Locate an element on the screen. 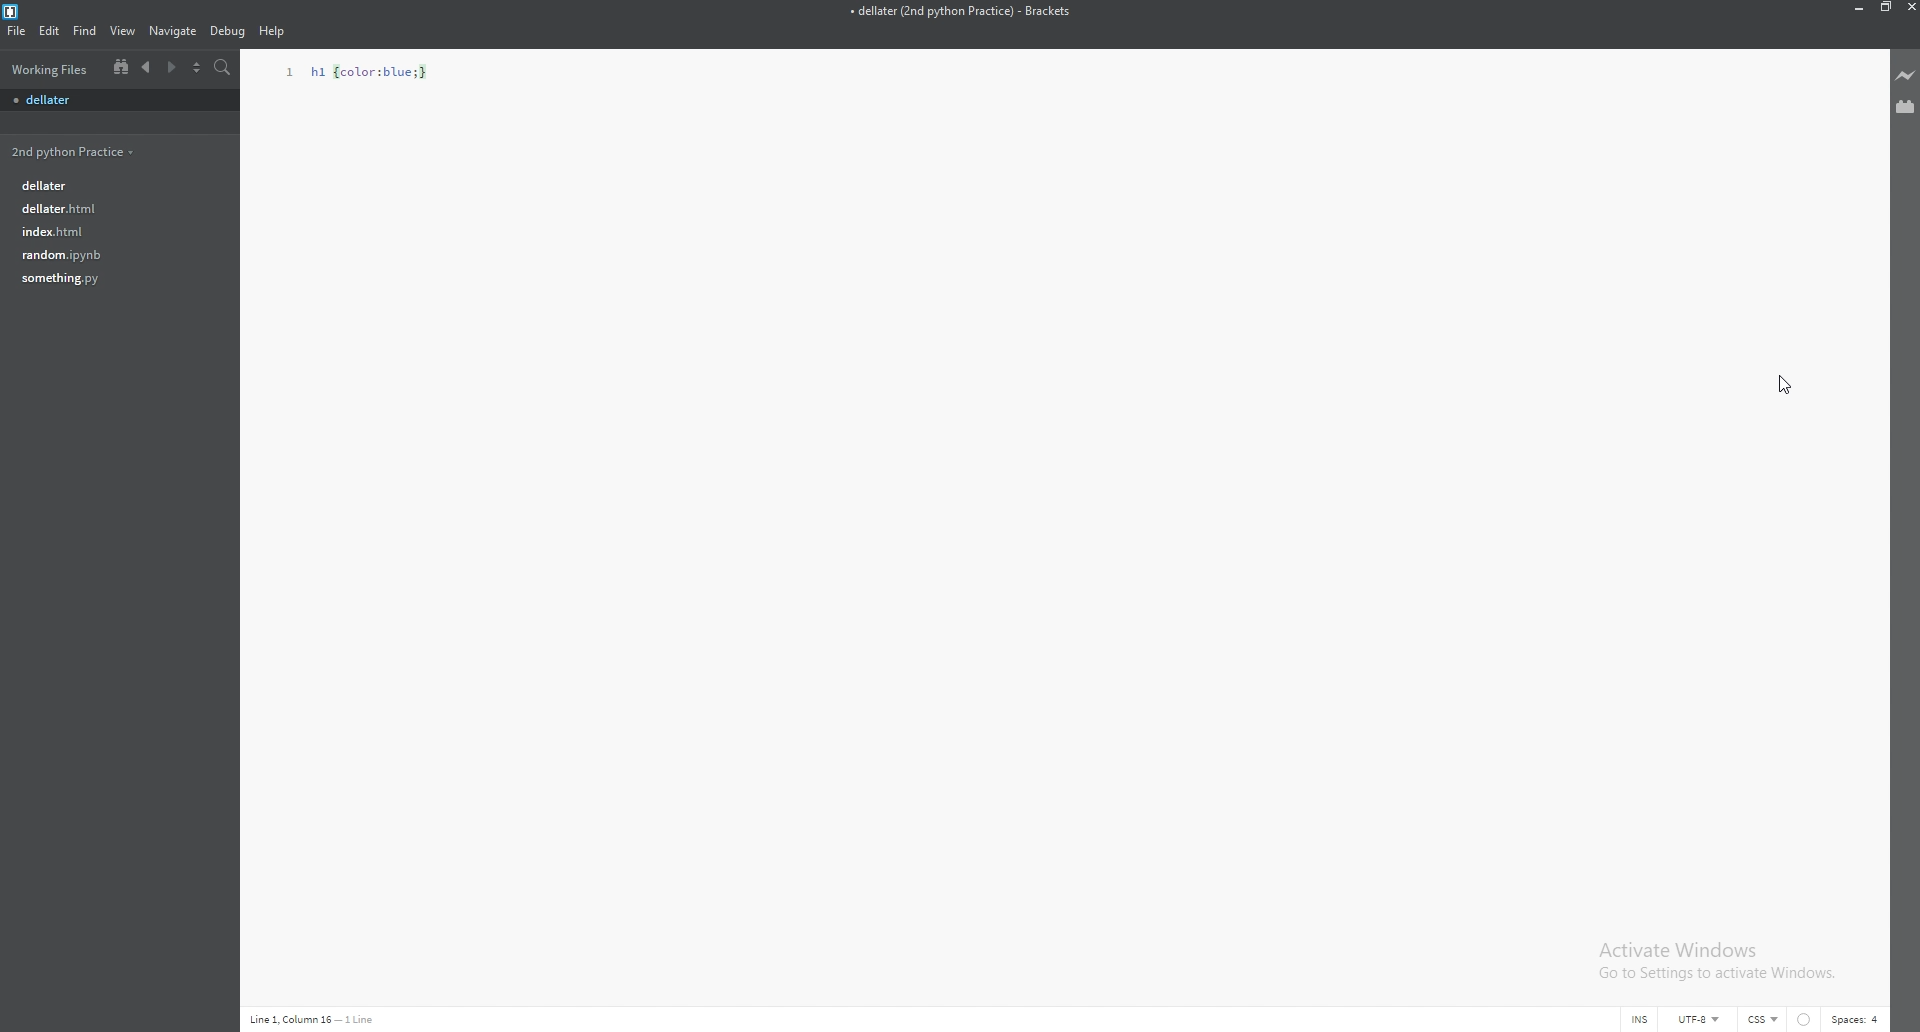  edit is located at coordinates (50, 30).